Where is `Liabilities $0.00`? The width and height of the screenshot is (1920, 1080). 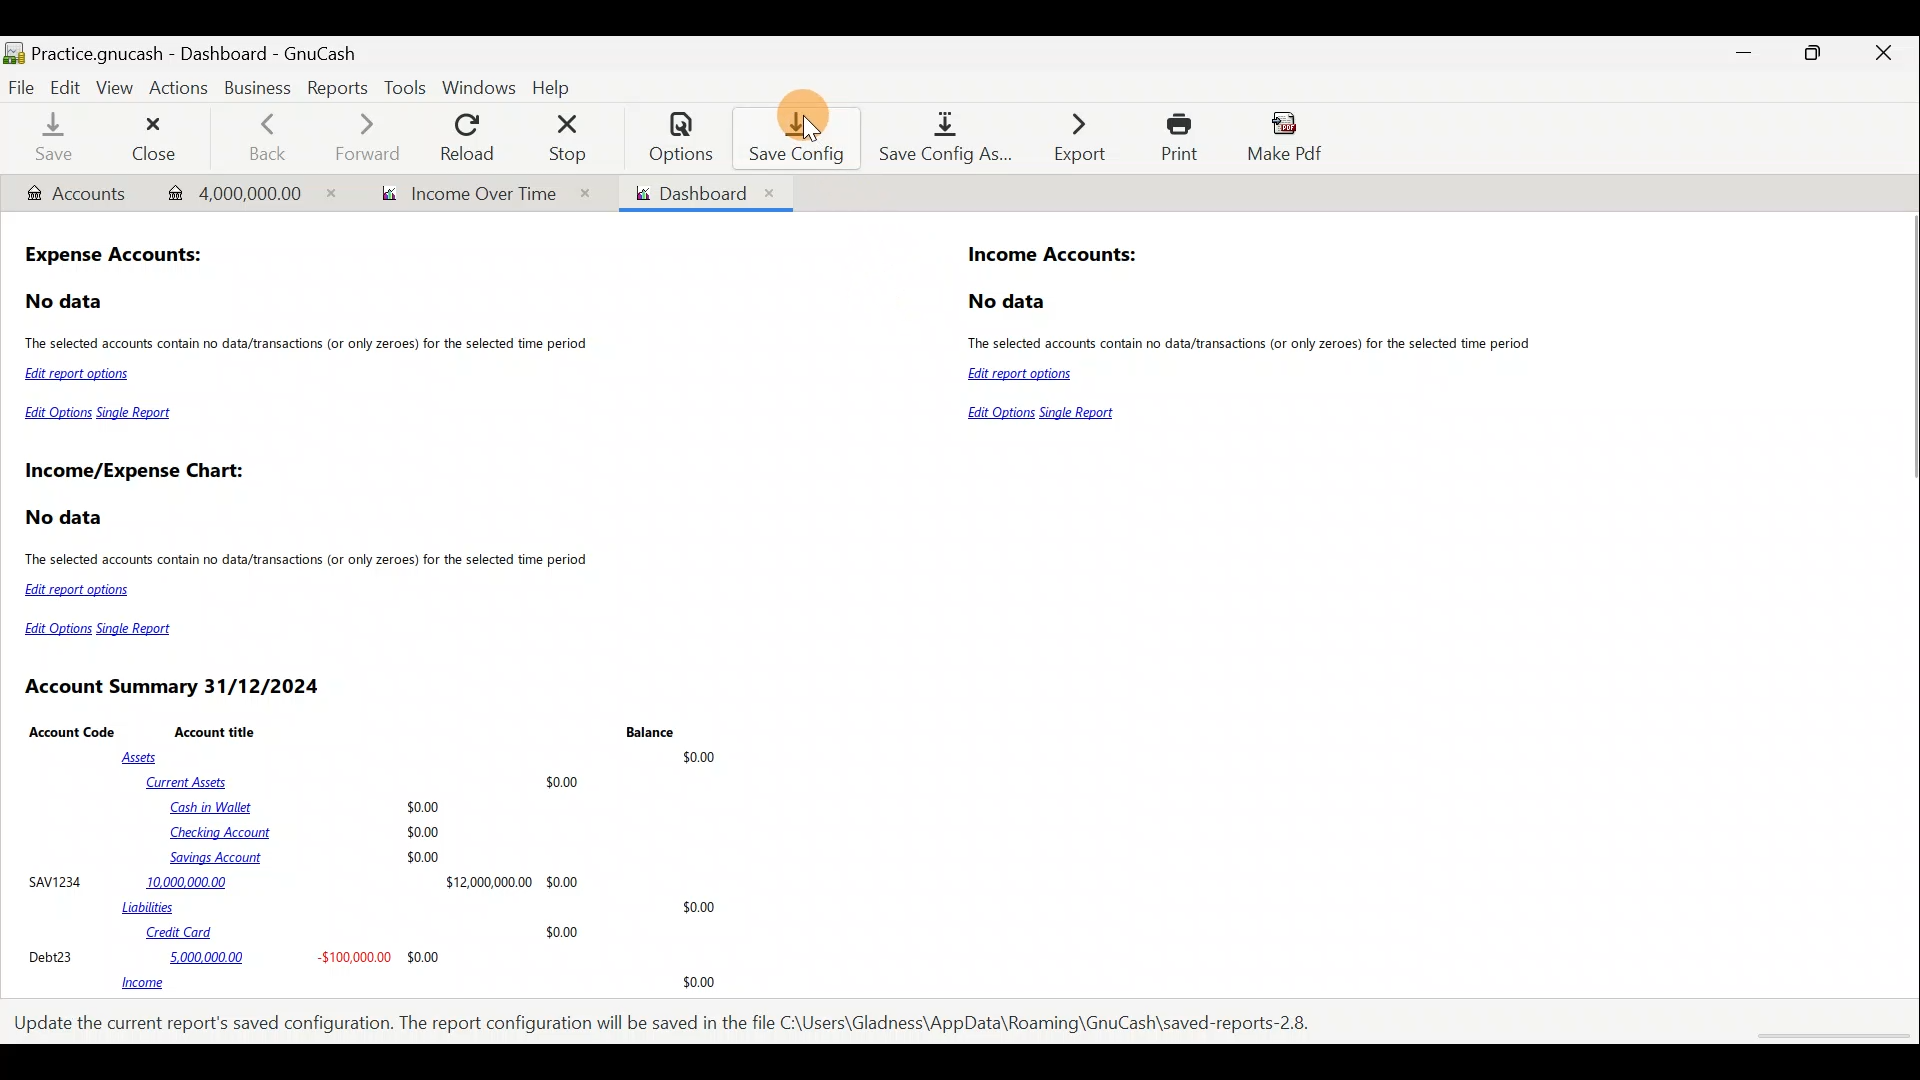 Liabilities $0.00 is located at coordinates (423, 907).